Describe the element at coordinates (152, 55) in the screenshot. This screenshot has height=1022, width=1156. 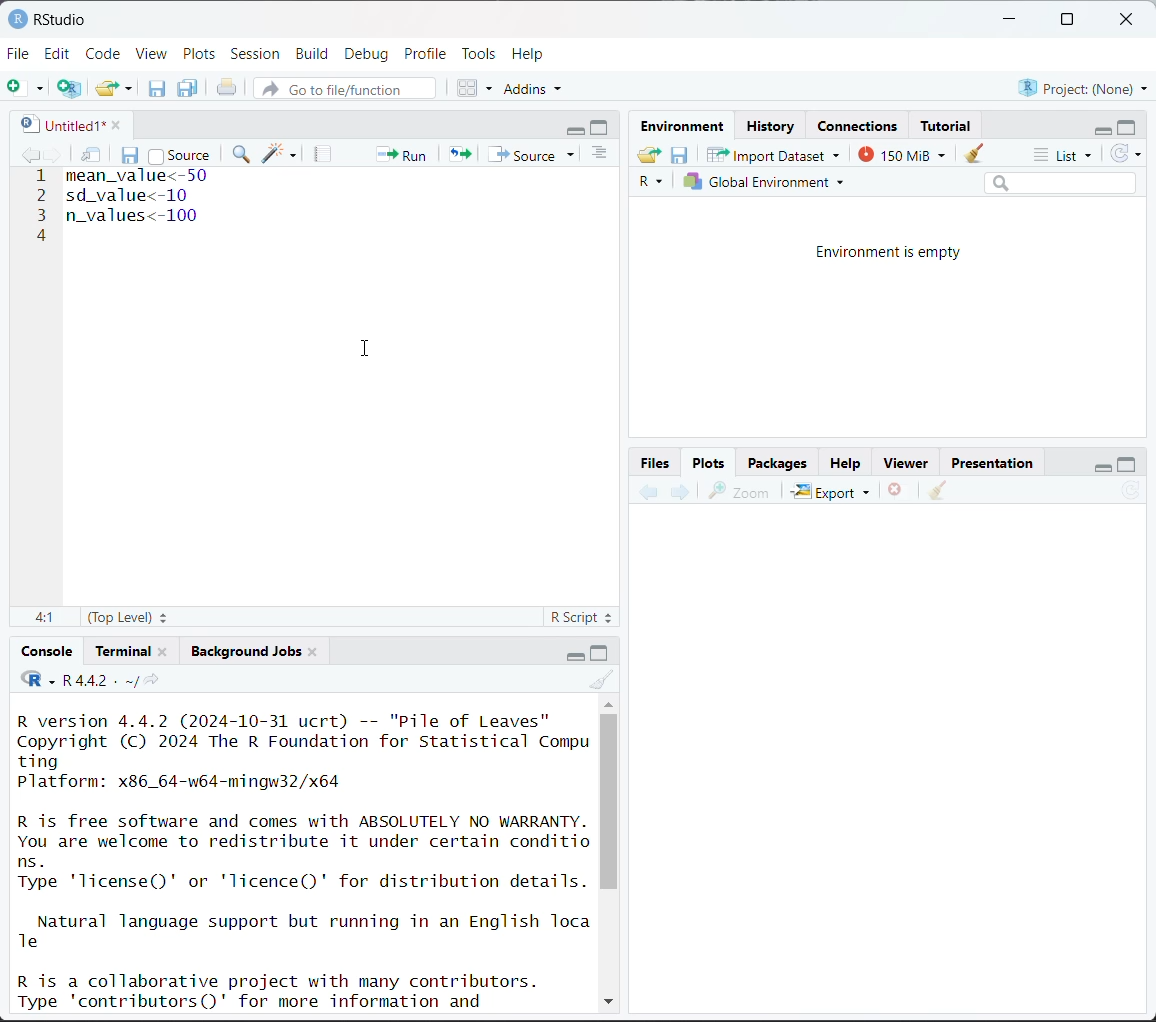
I see `View` at that location.